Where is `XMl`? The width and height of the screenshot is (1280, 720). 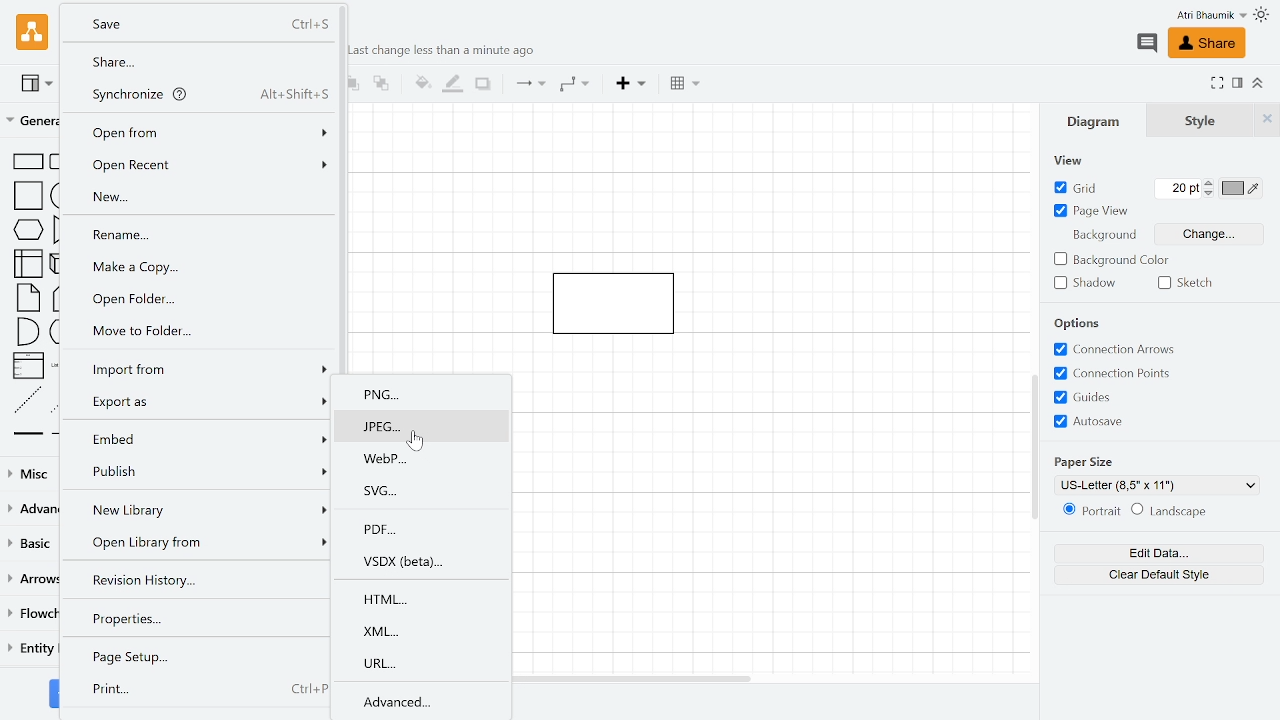
XMl is located at coordinates (426, 630).